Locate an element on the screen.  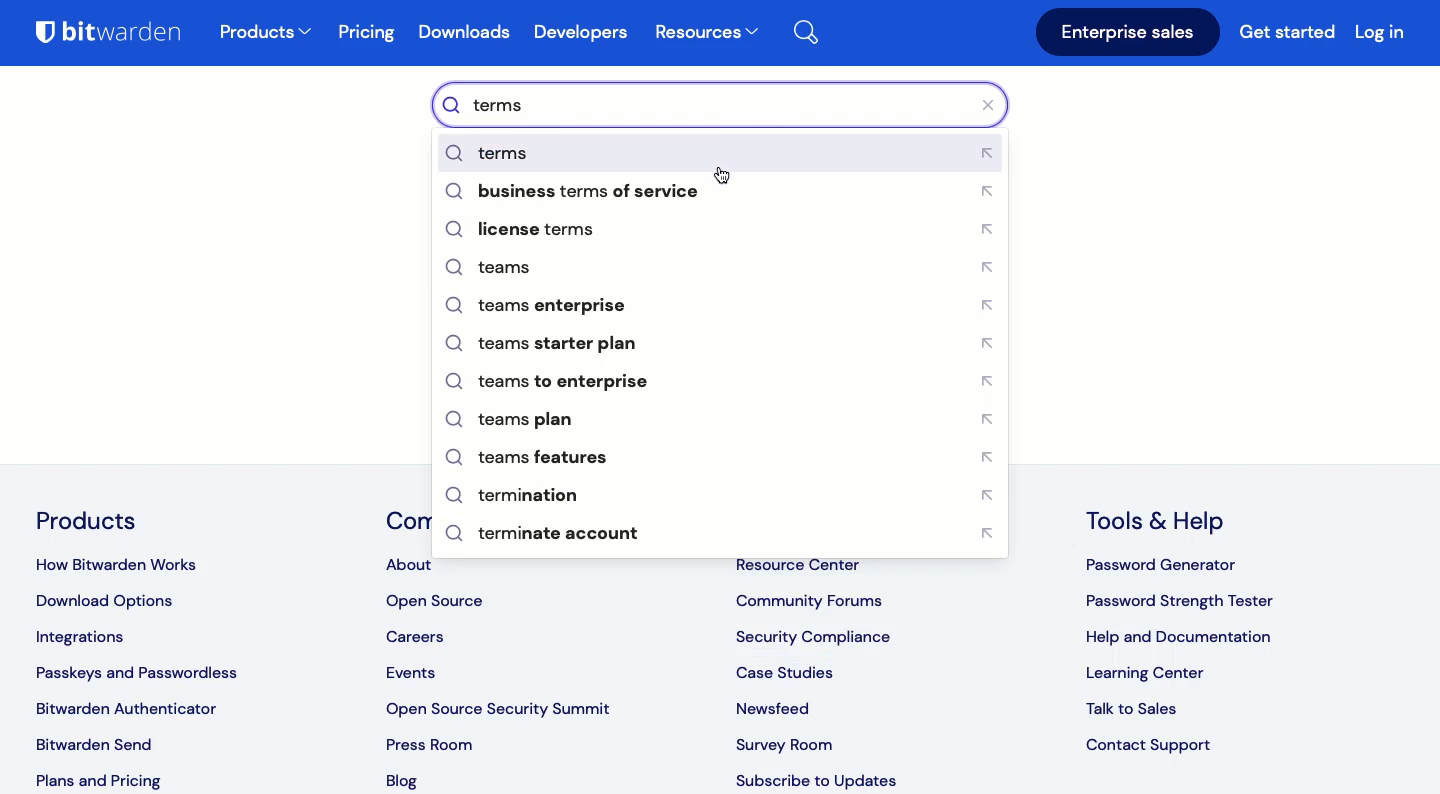
case studies is located at coordinates (787, 668).